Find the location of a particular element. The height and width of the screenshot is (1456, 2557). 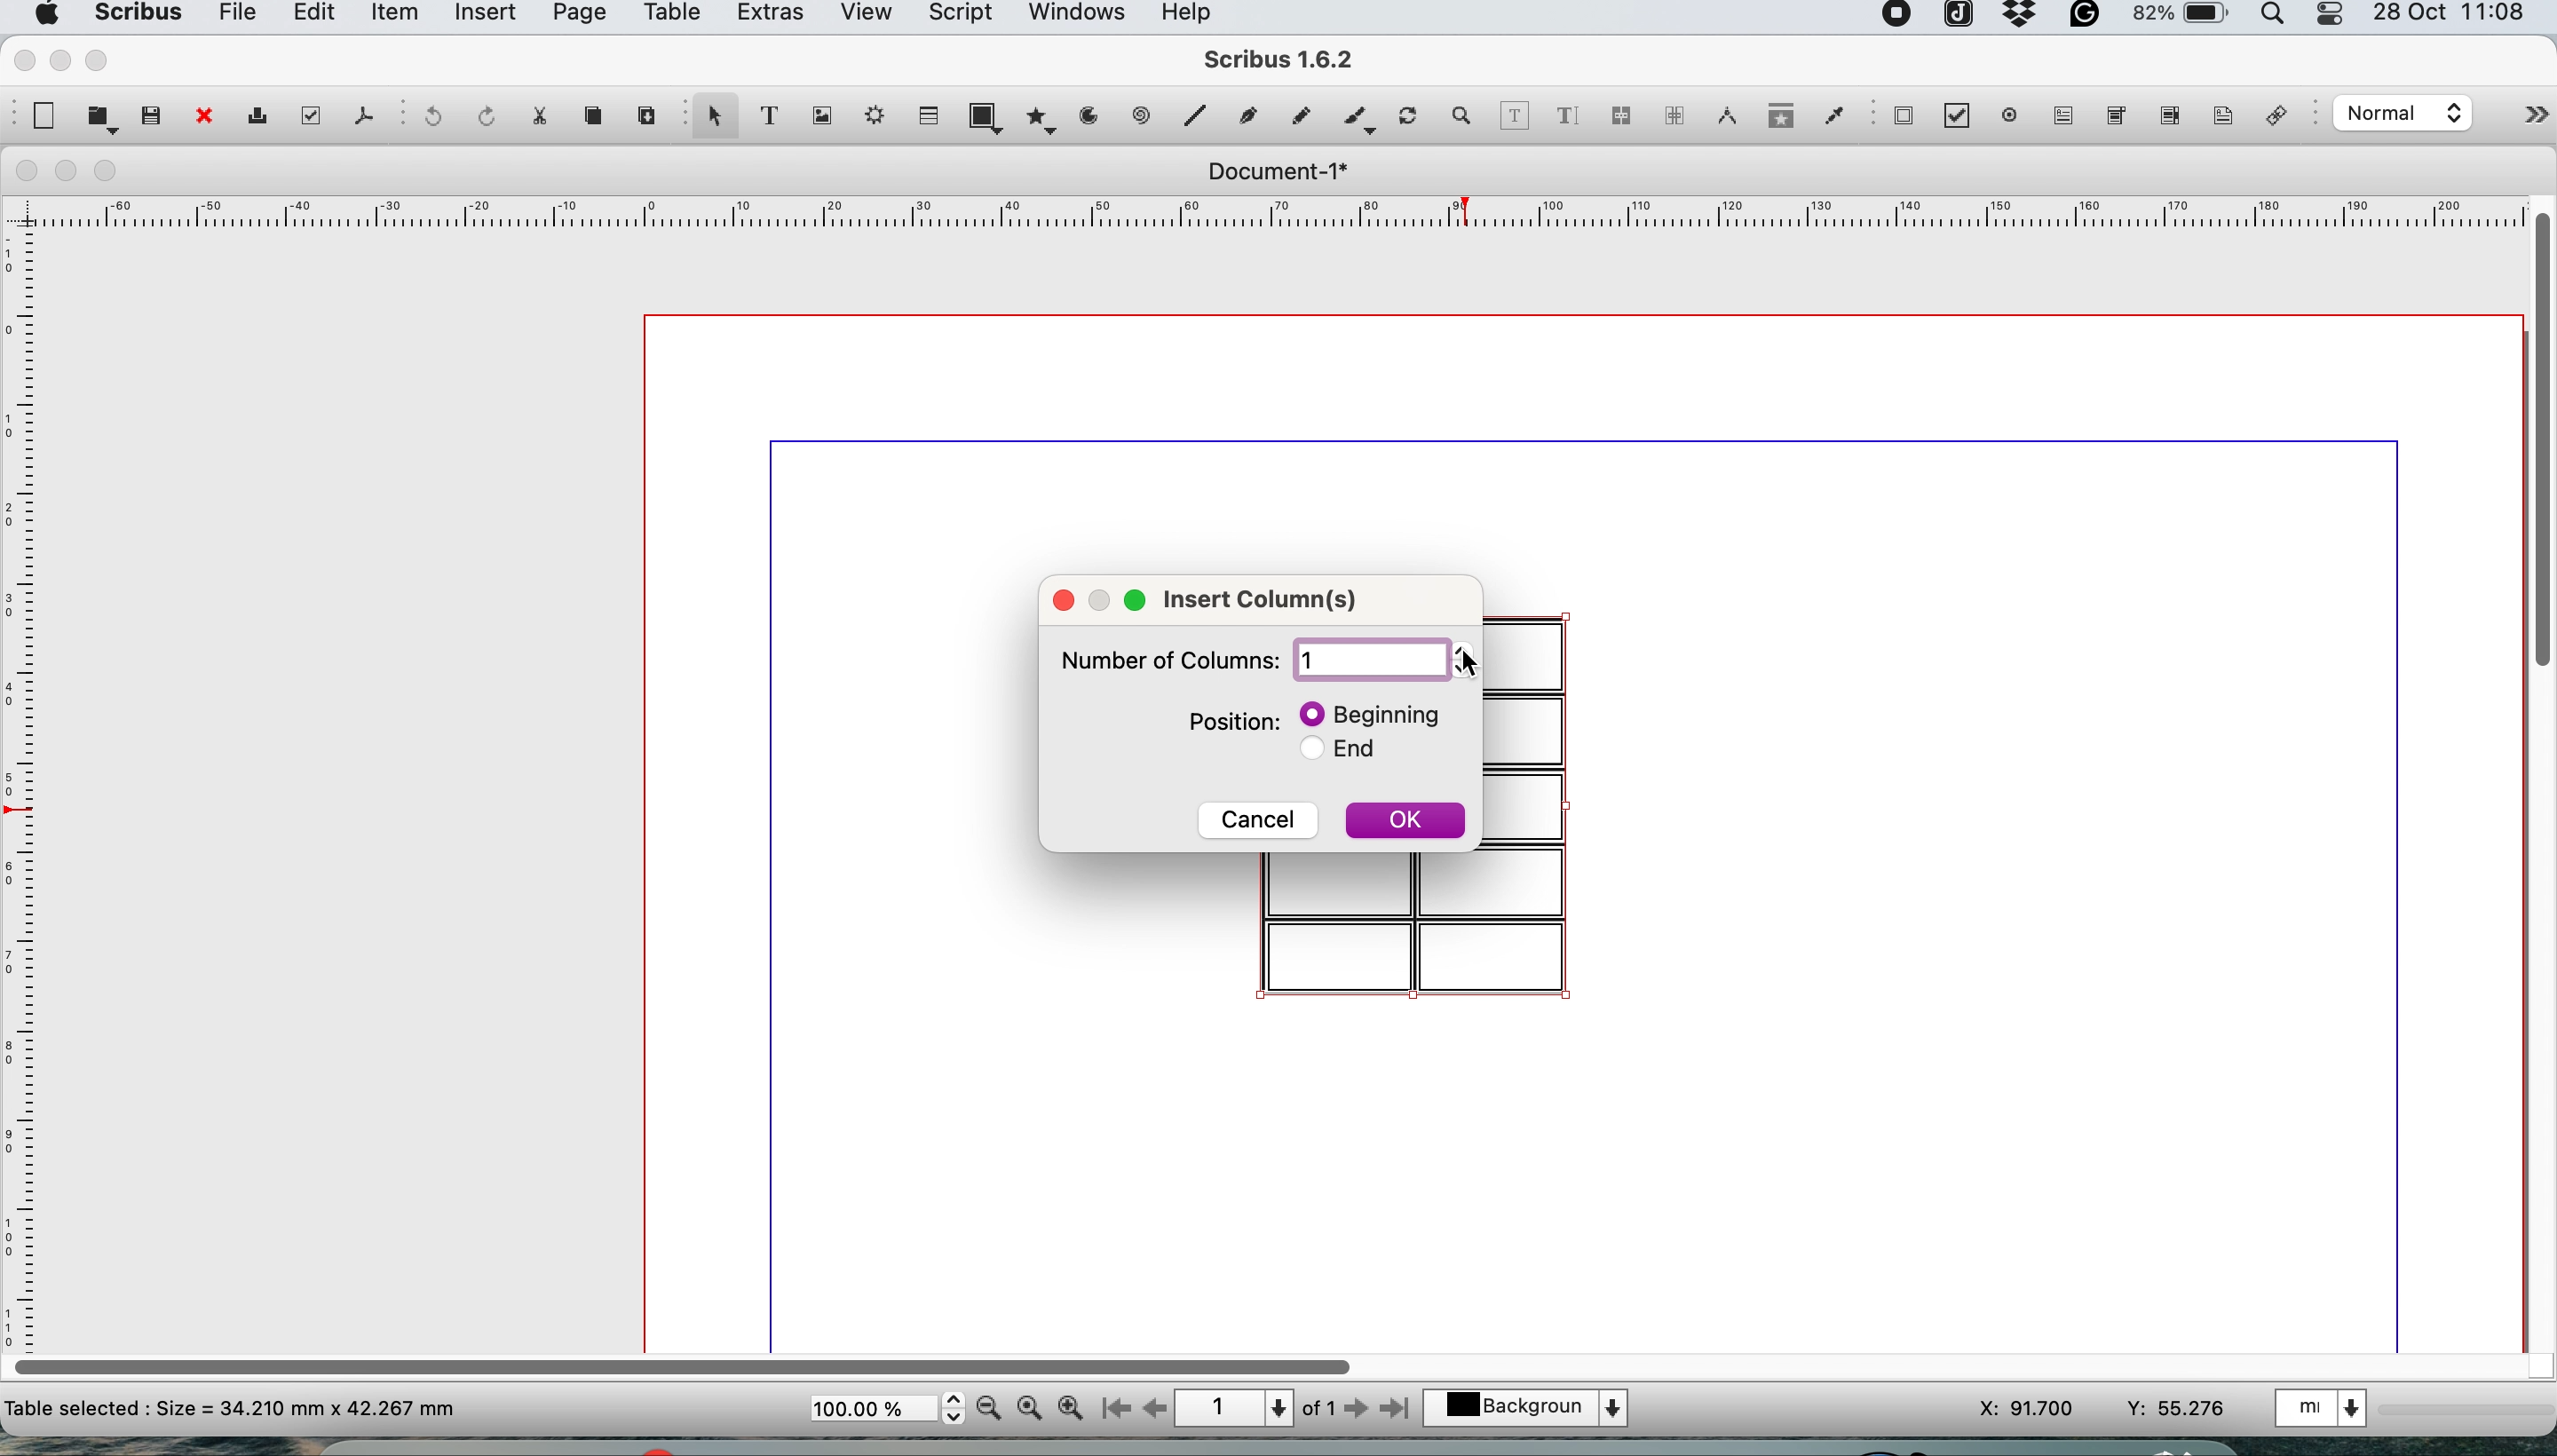

maximise is located at coordinates (113, 172).